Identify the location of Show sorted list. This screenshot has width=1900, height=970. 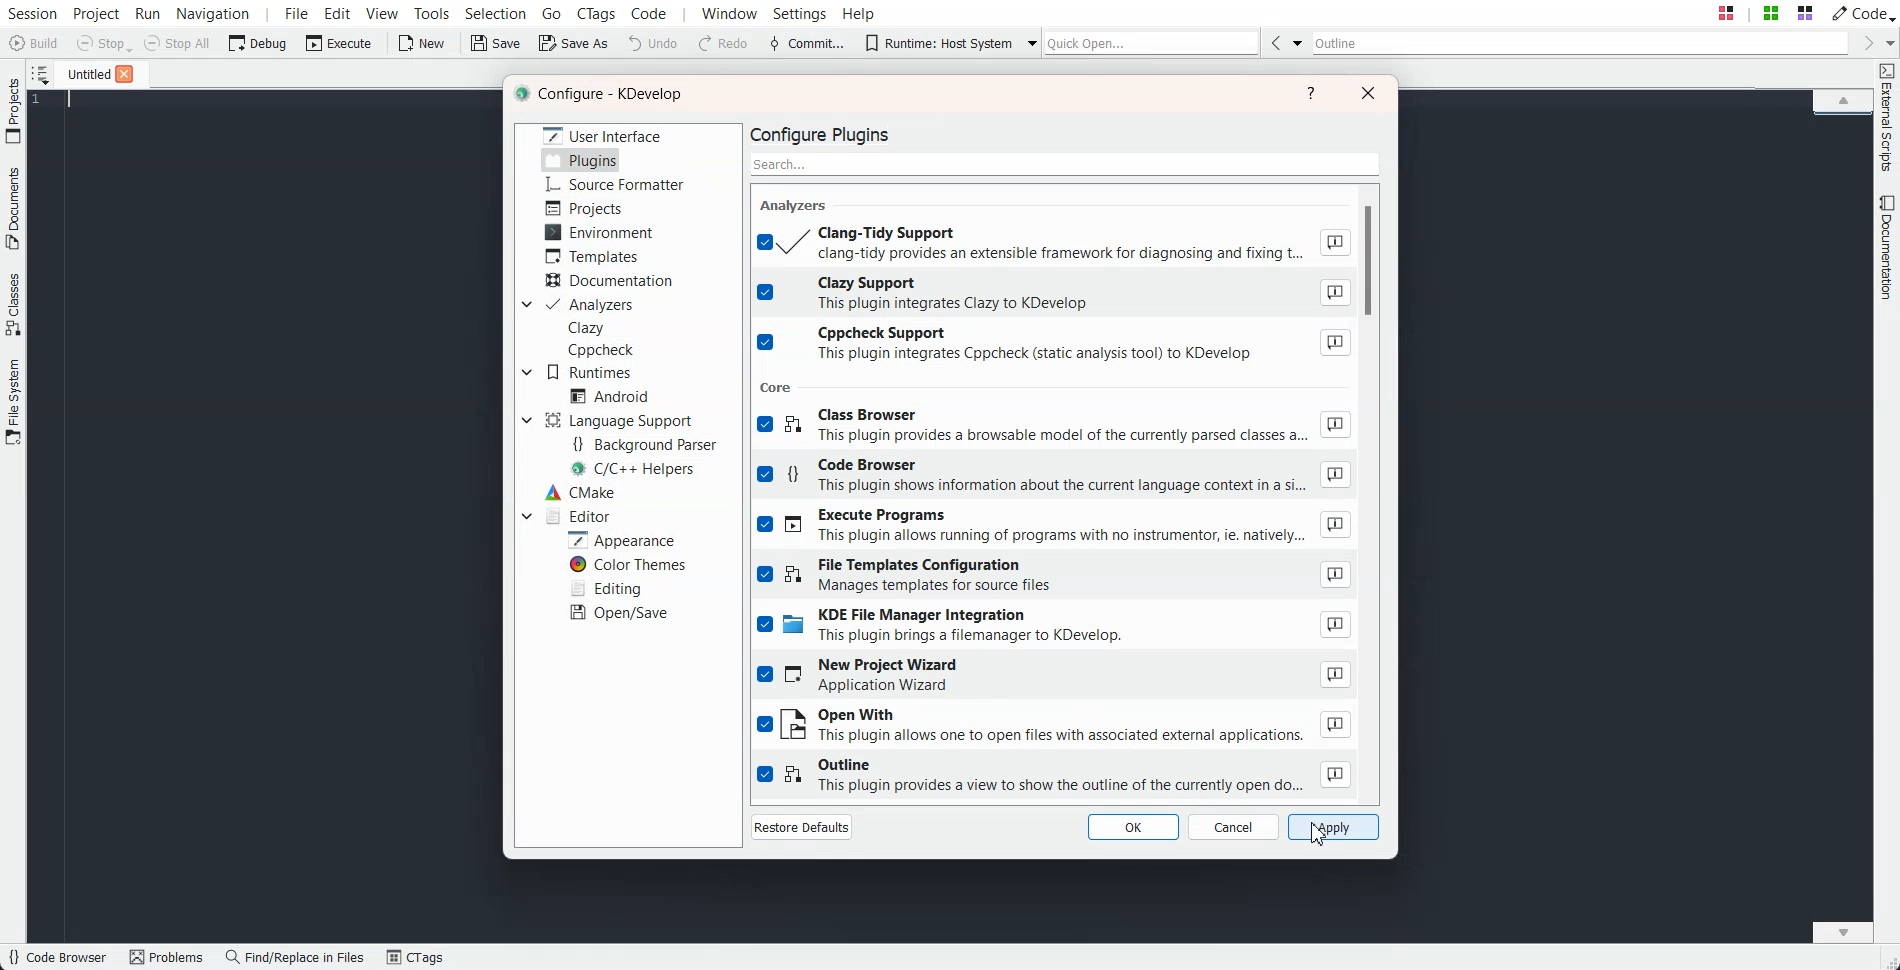
(40, 74).